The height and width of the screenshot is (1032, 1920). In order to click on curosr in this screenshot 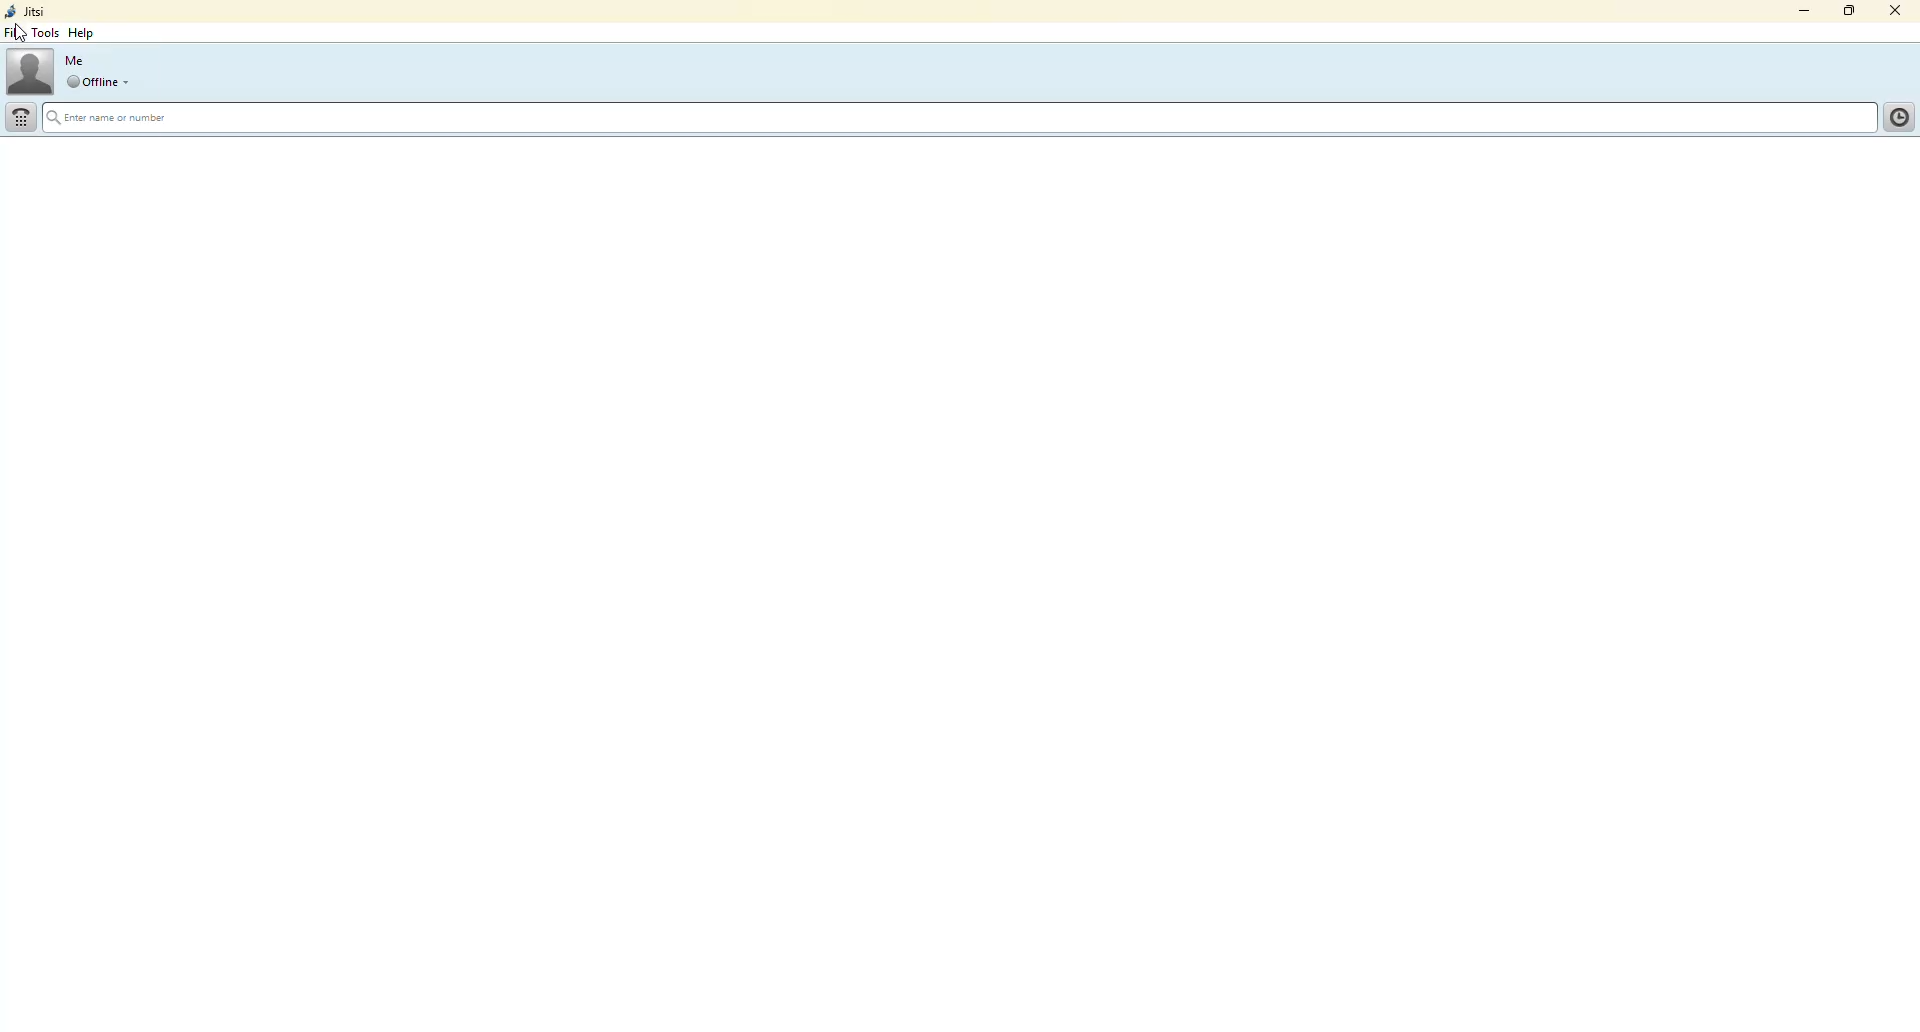, I will do `click(23, 31)`.